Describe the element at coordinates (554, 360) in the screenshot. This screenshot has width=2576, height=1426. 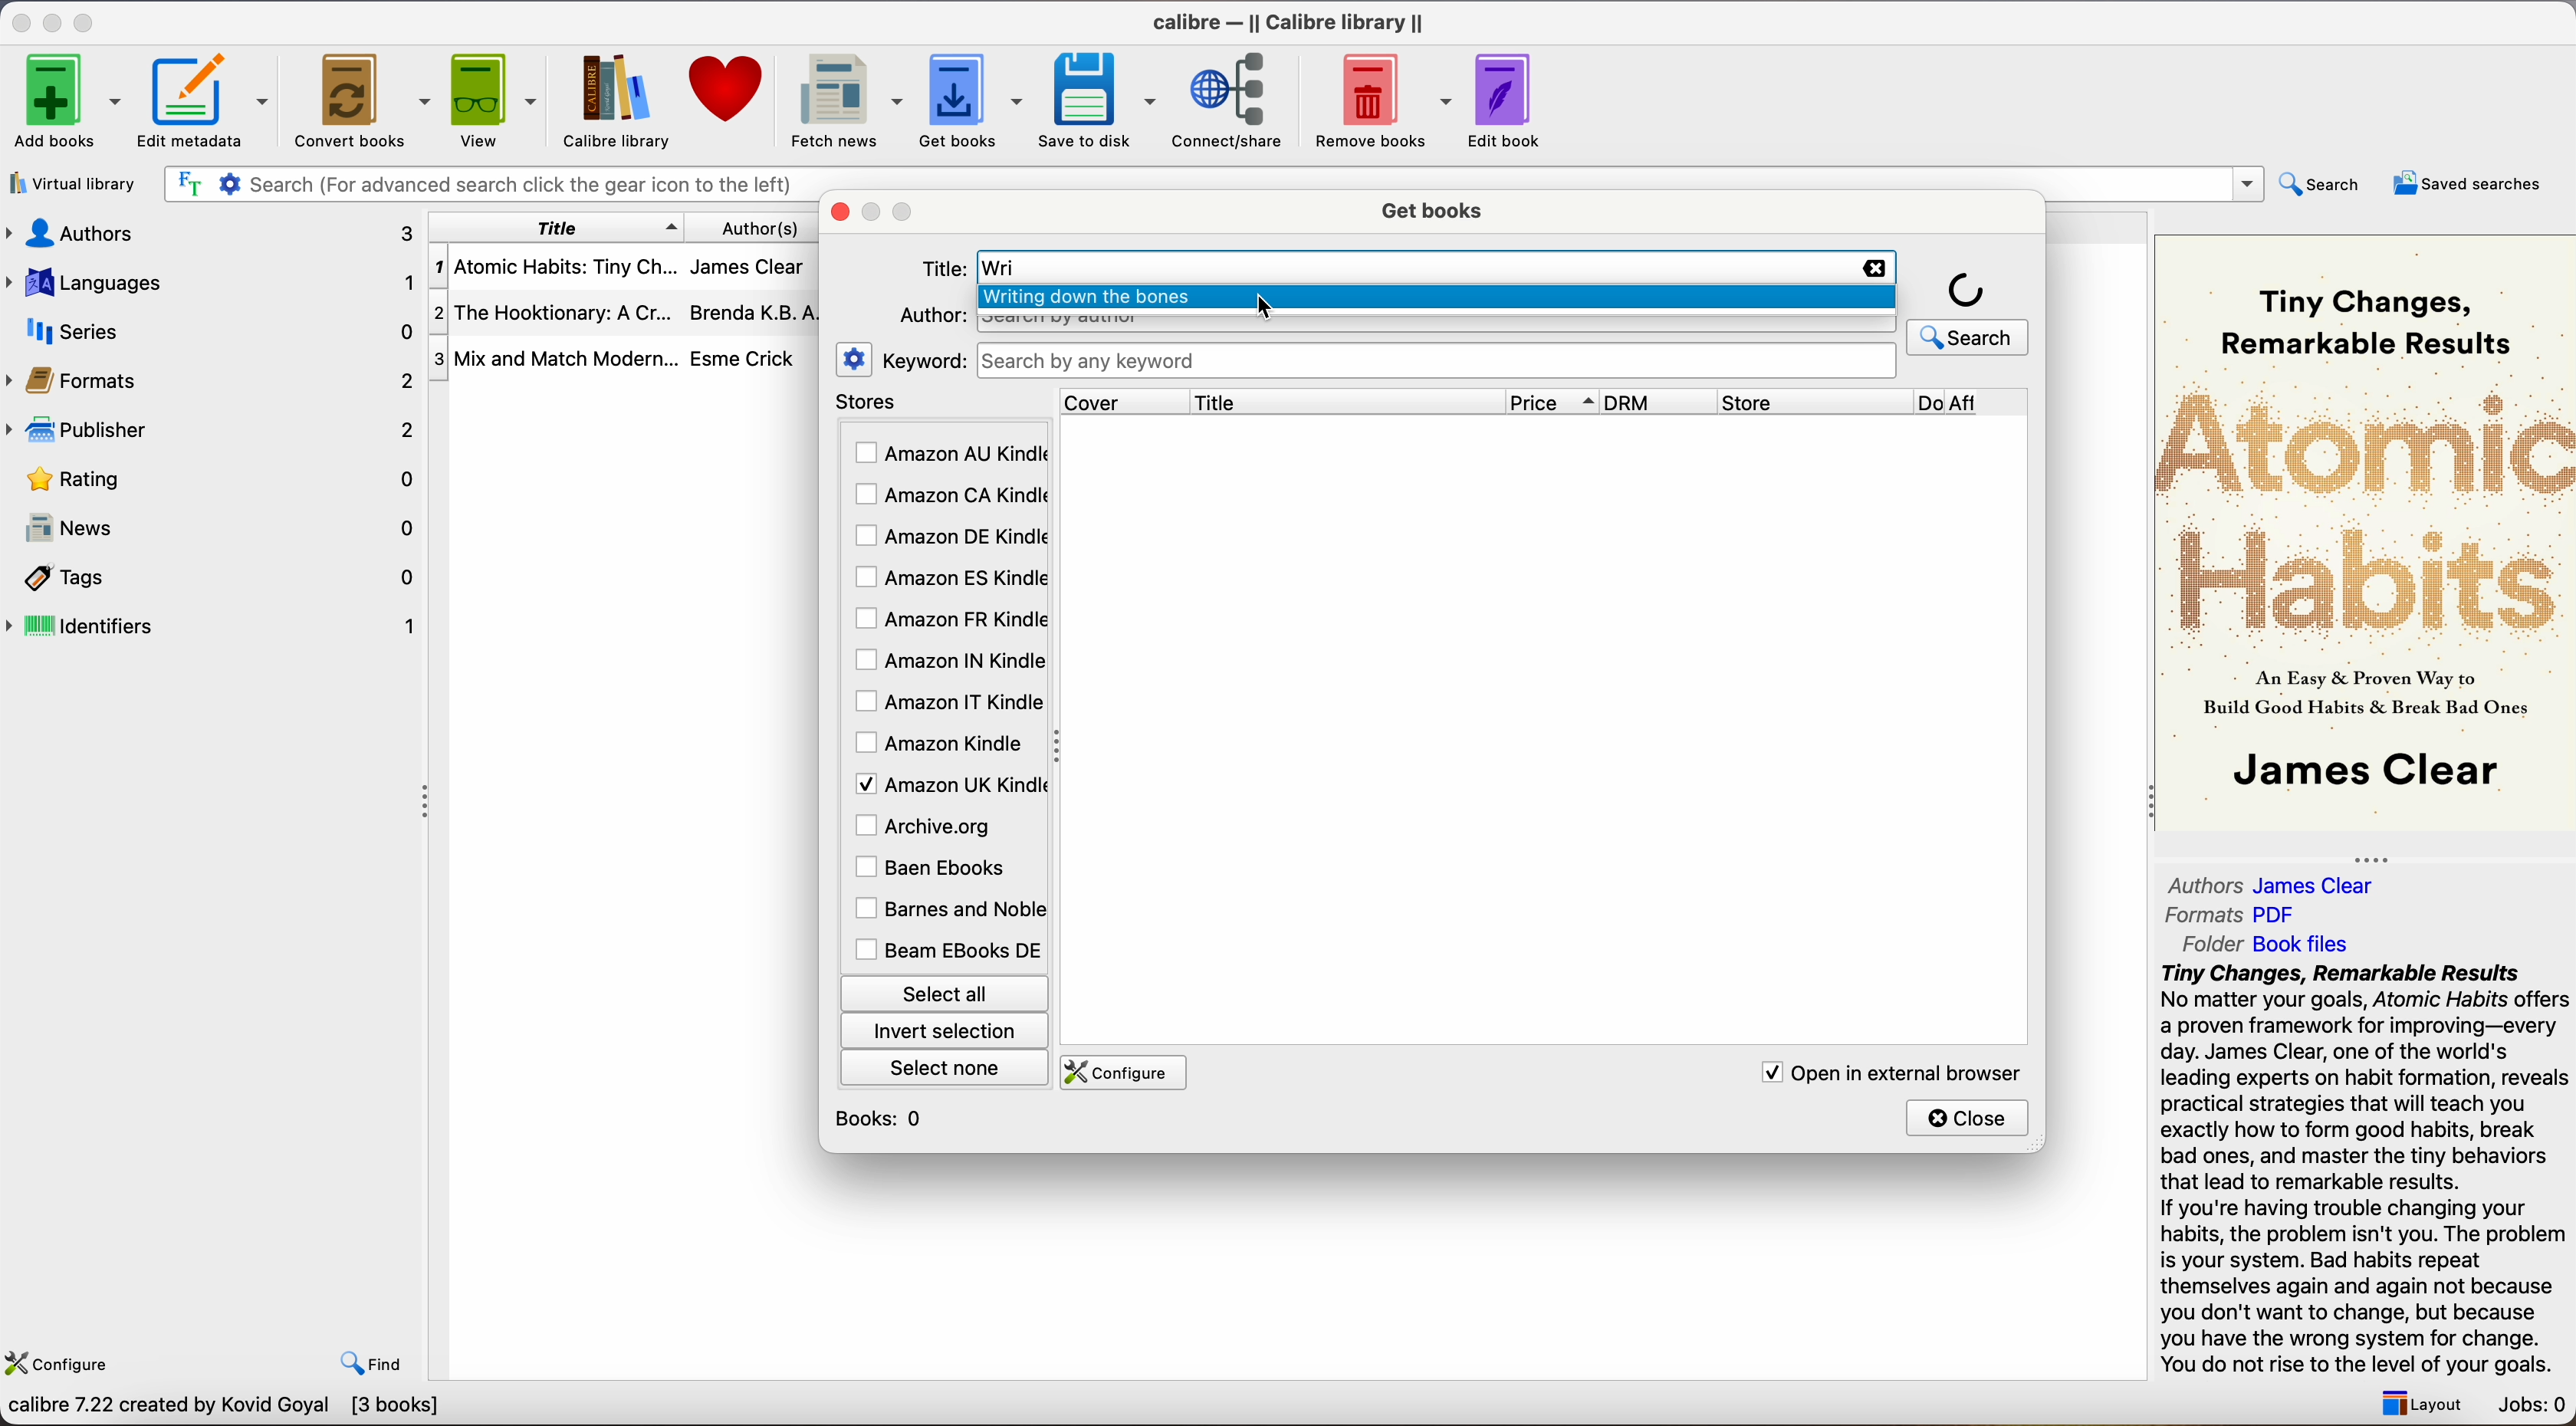
I see `Mix and Match Modern...` at that location.